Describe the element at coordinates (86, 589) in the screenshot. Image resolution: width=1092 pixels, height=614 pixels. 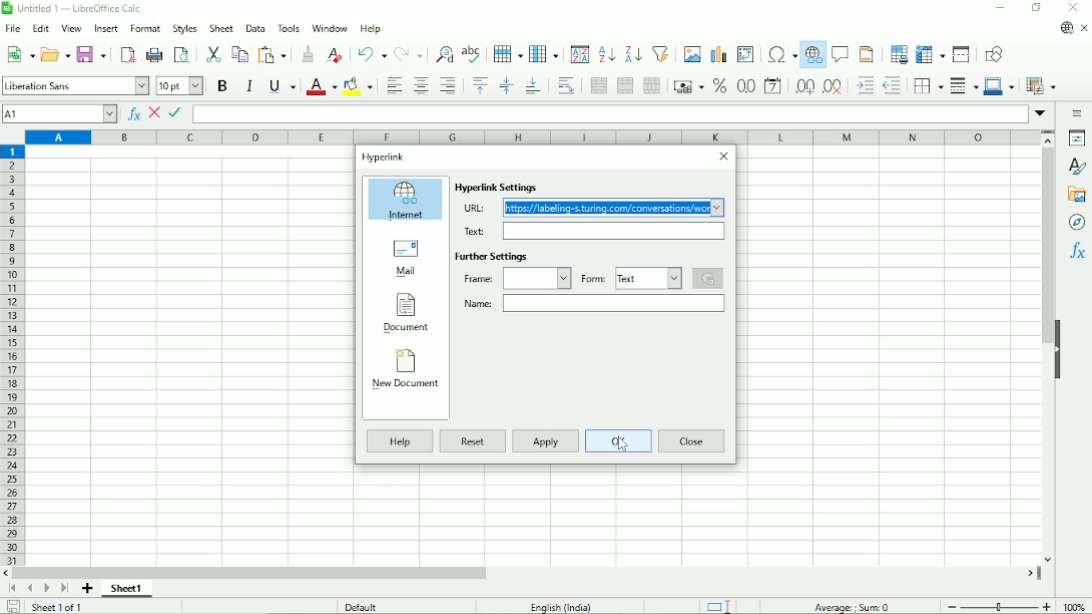
I see `Add sheet` at that location.